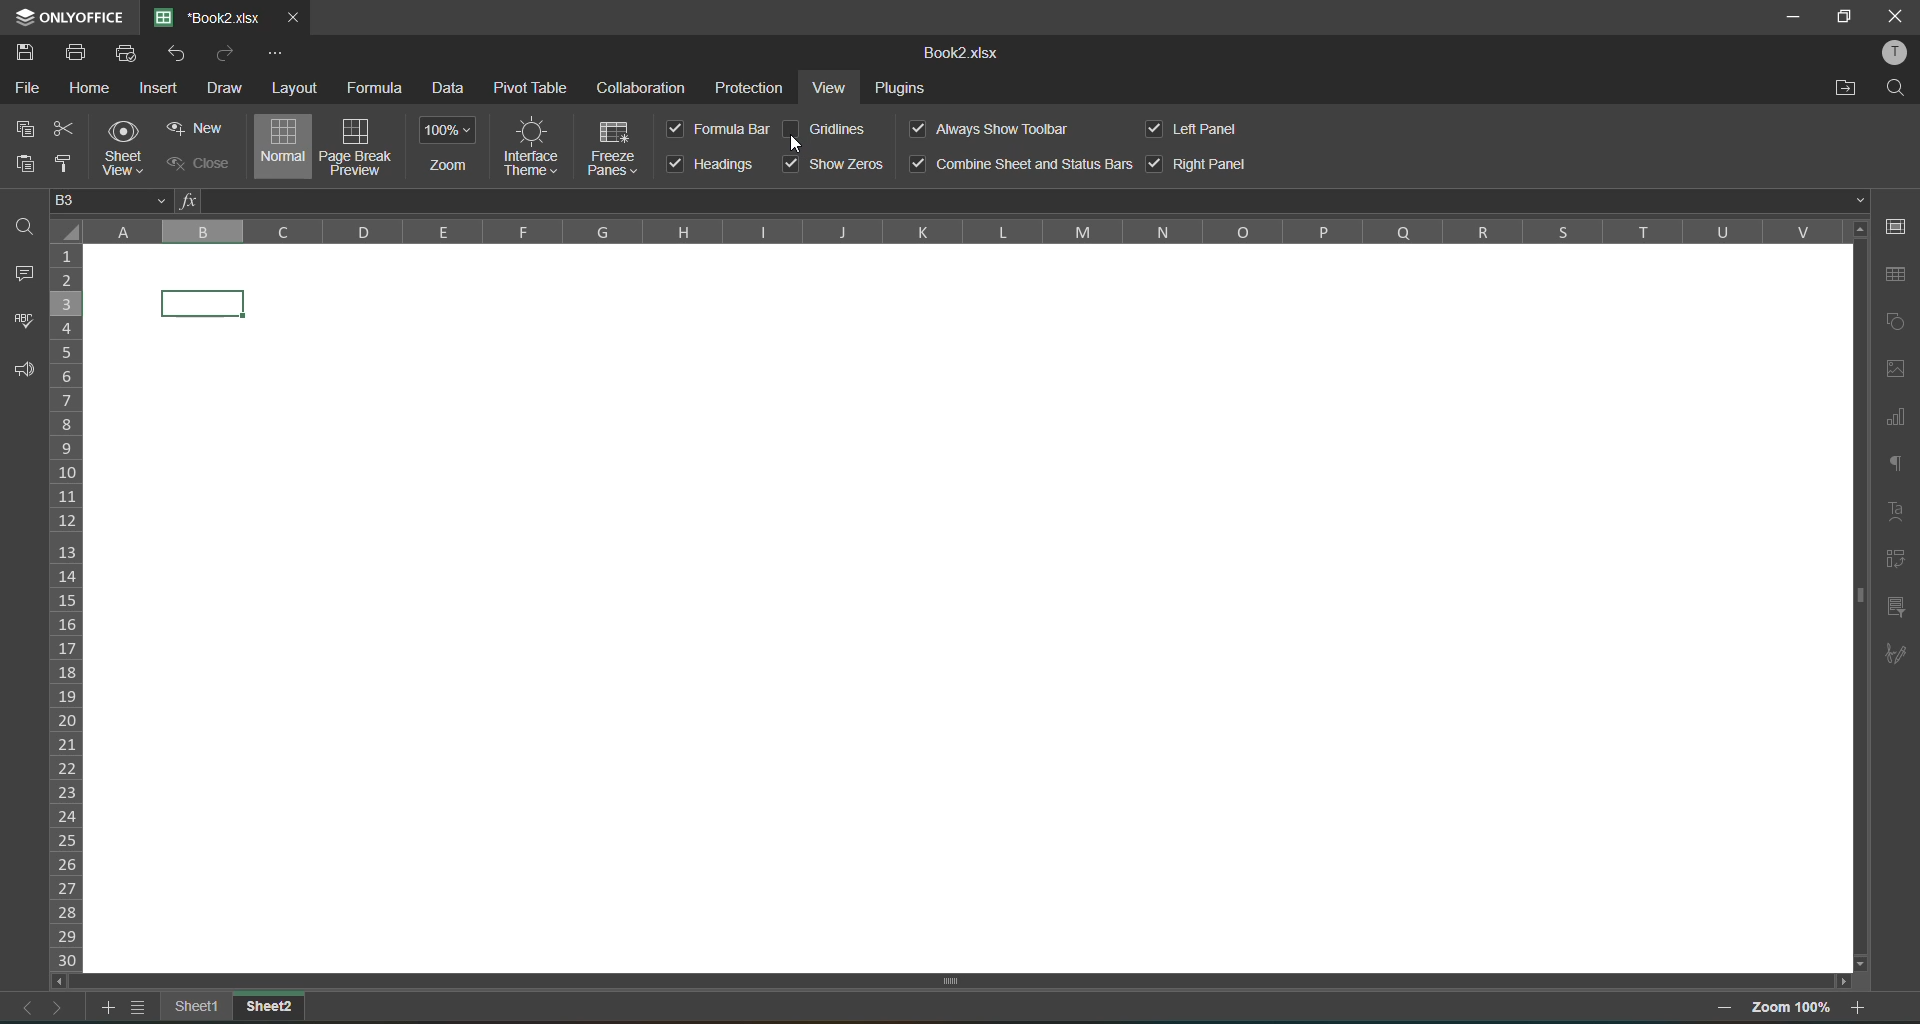 The image size is (1920, 1024). I want to click on row numbers, so click(71, 605).